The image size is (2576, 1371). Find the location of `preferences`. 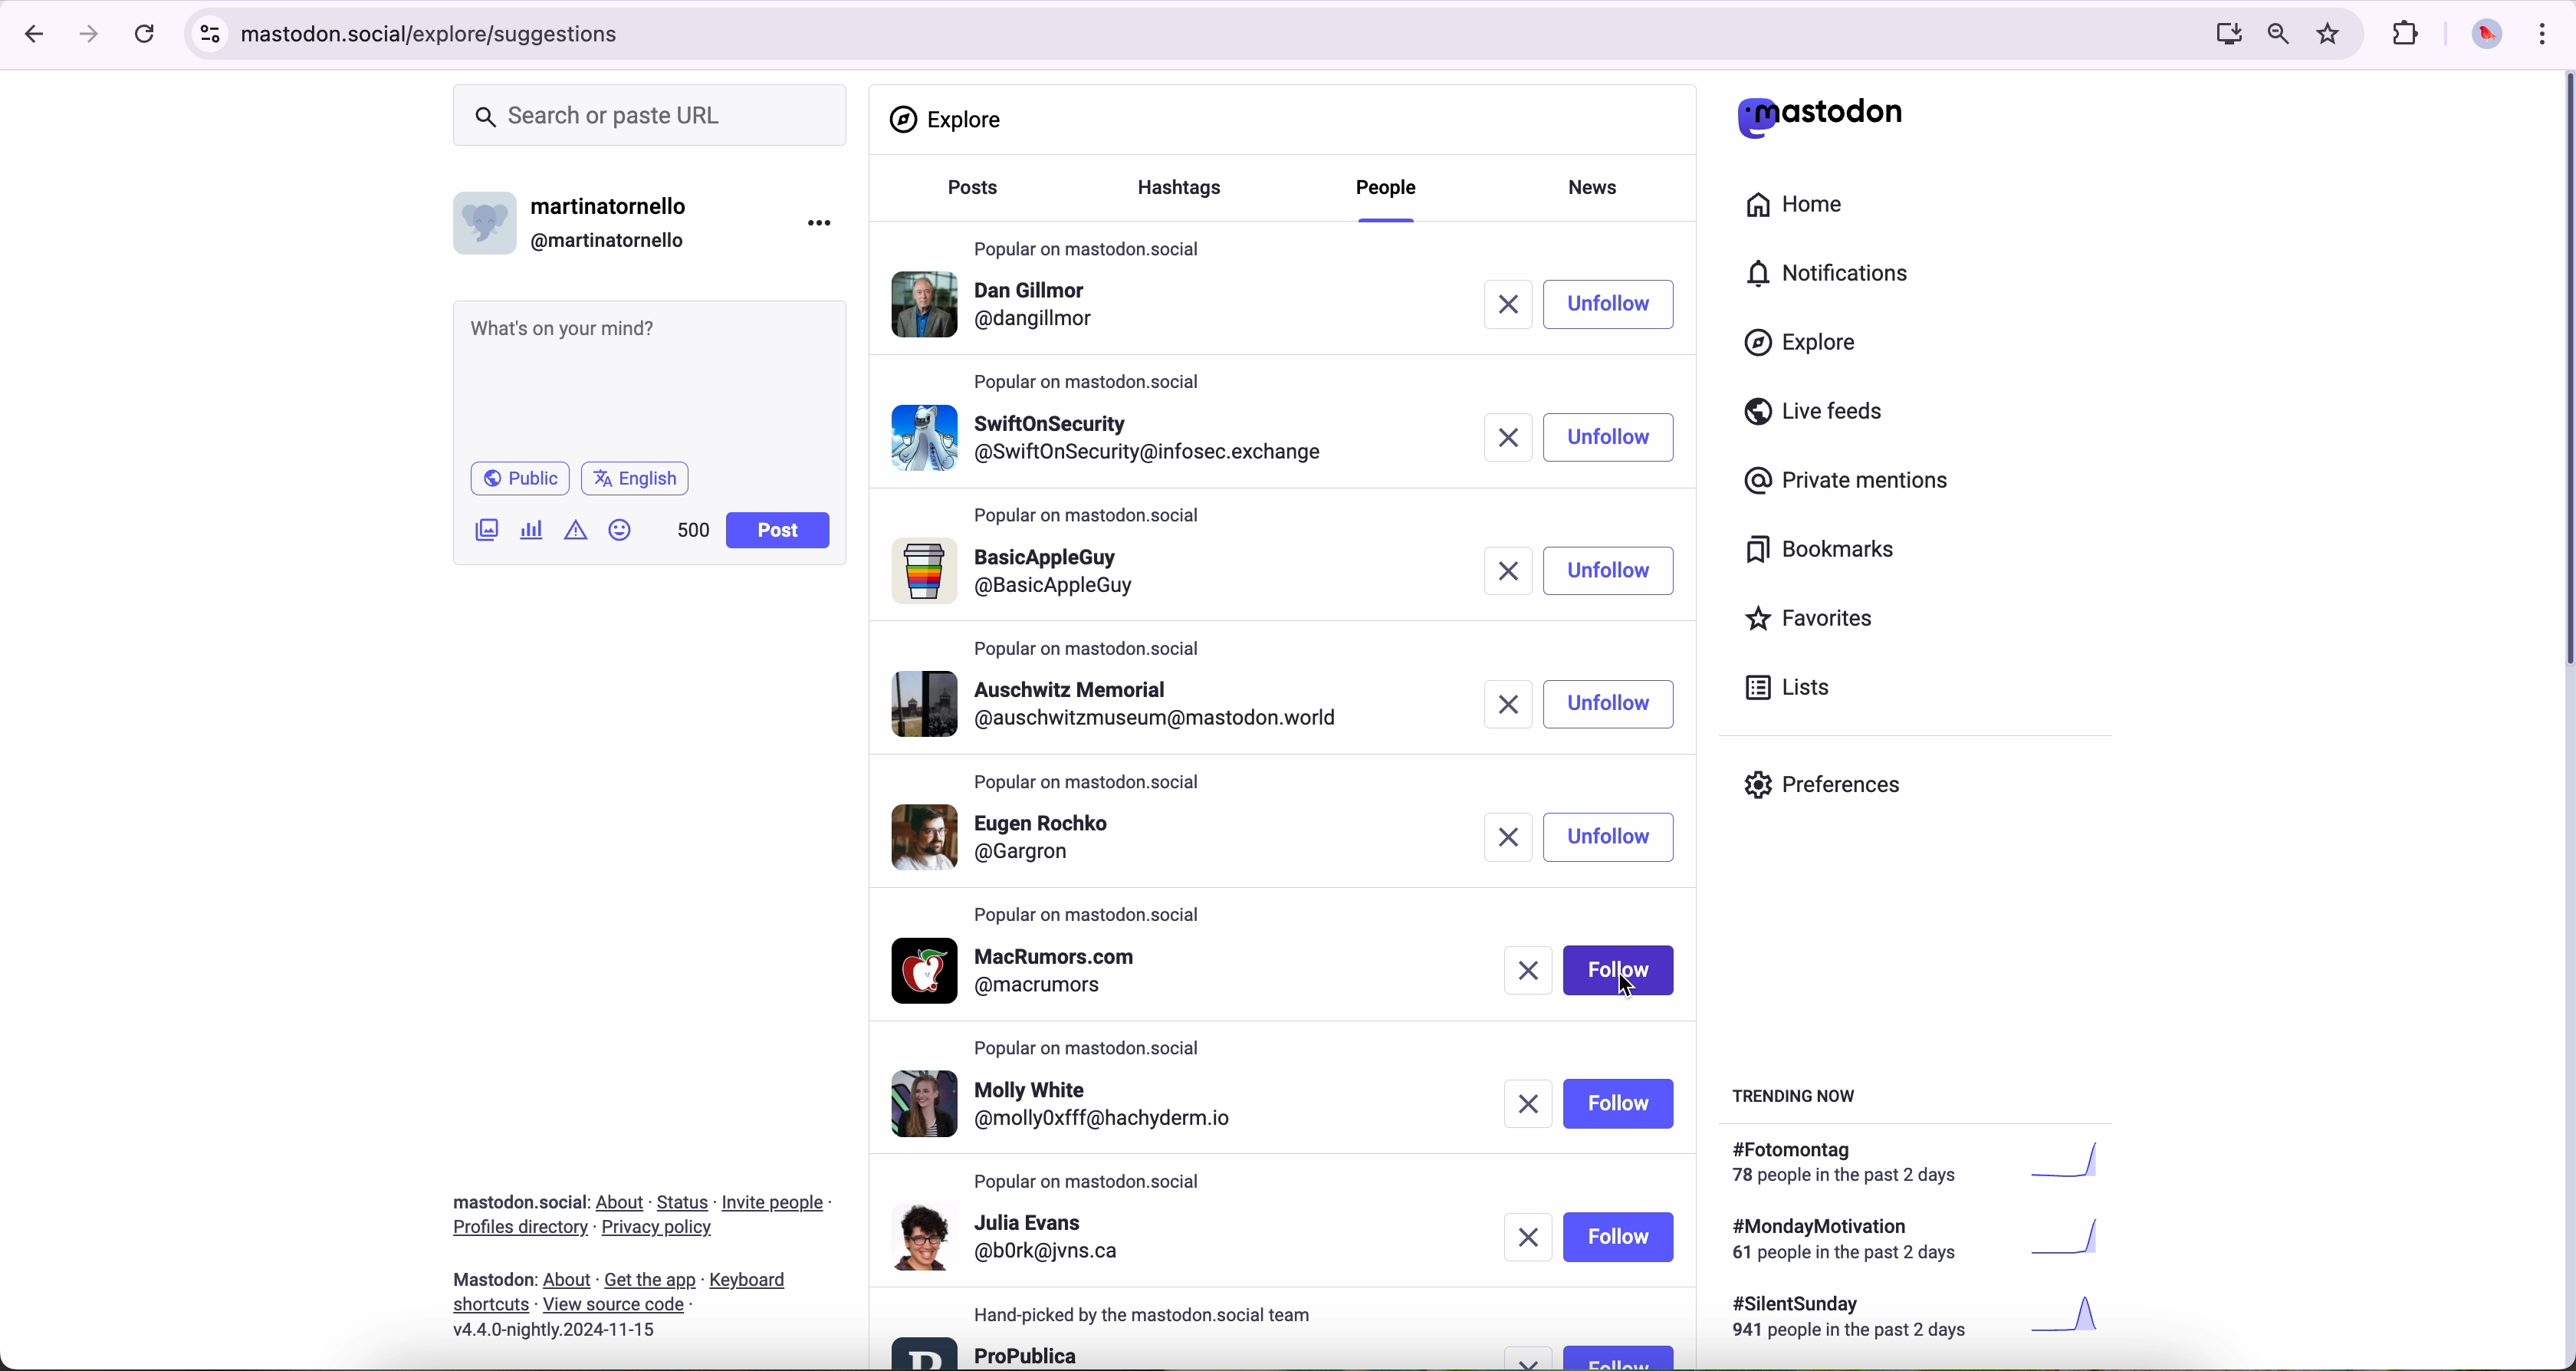

preferences is located at coordinates (1838, 792).